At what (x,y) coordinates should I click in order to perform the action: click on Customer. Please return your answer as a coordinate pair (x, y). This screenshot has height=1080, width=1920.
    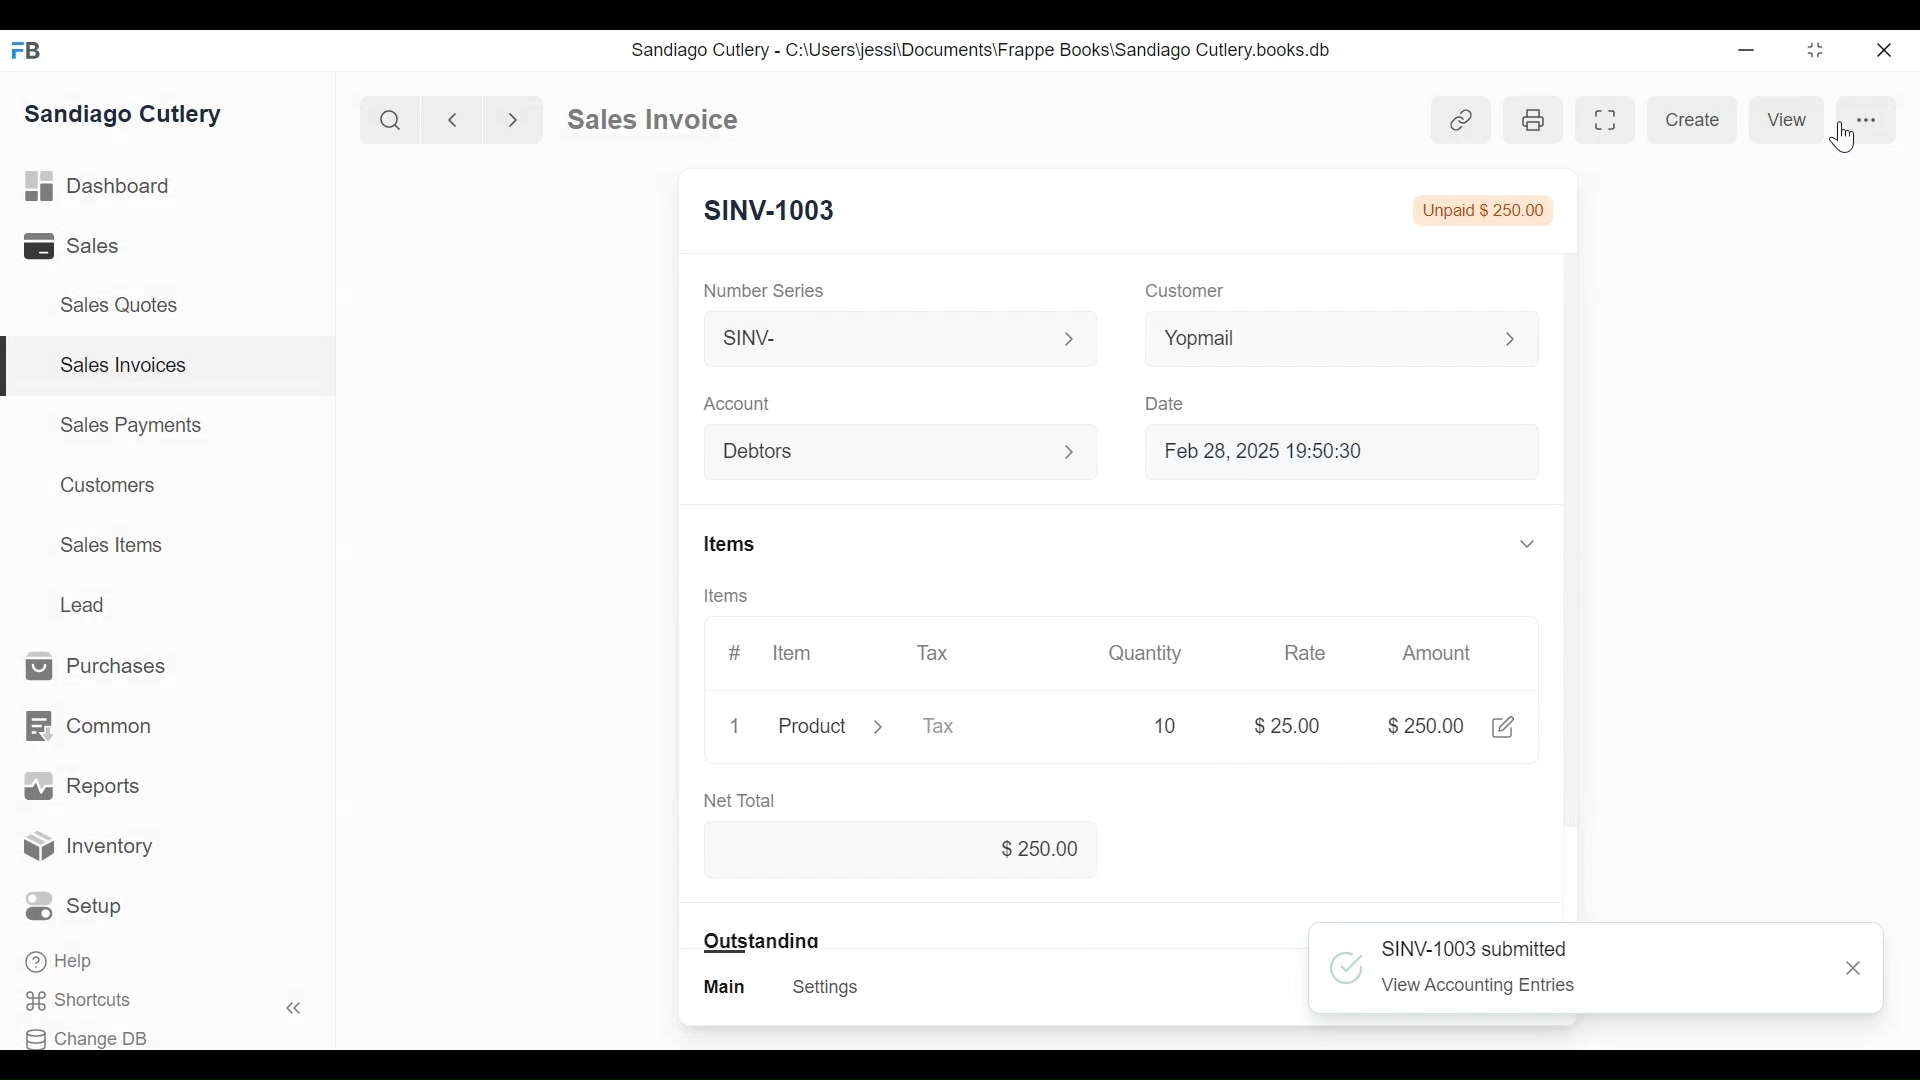
    Looking at the image, I should click on (1182, 292).